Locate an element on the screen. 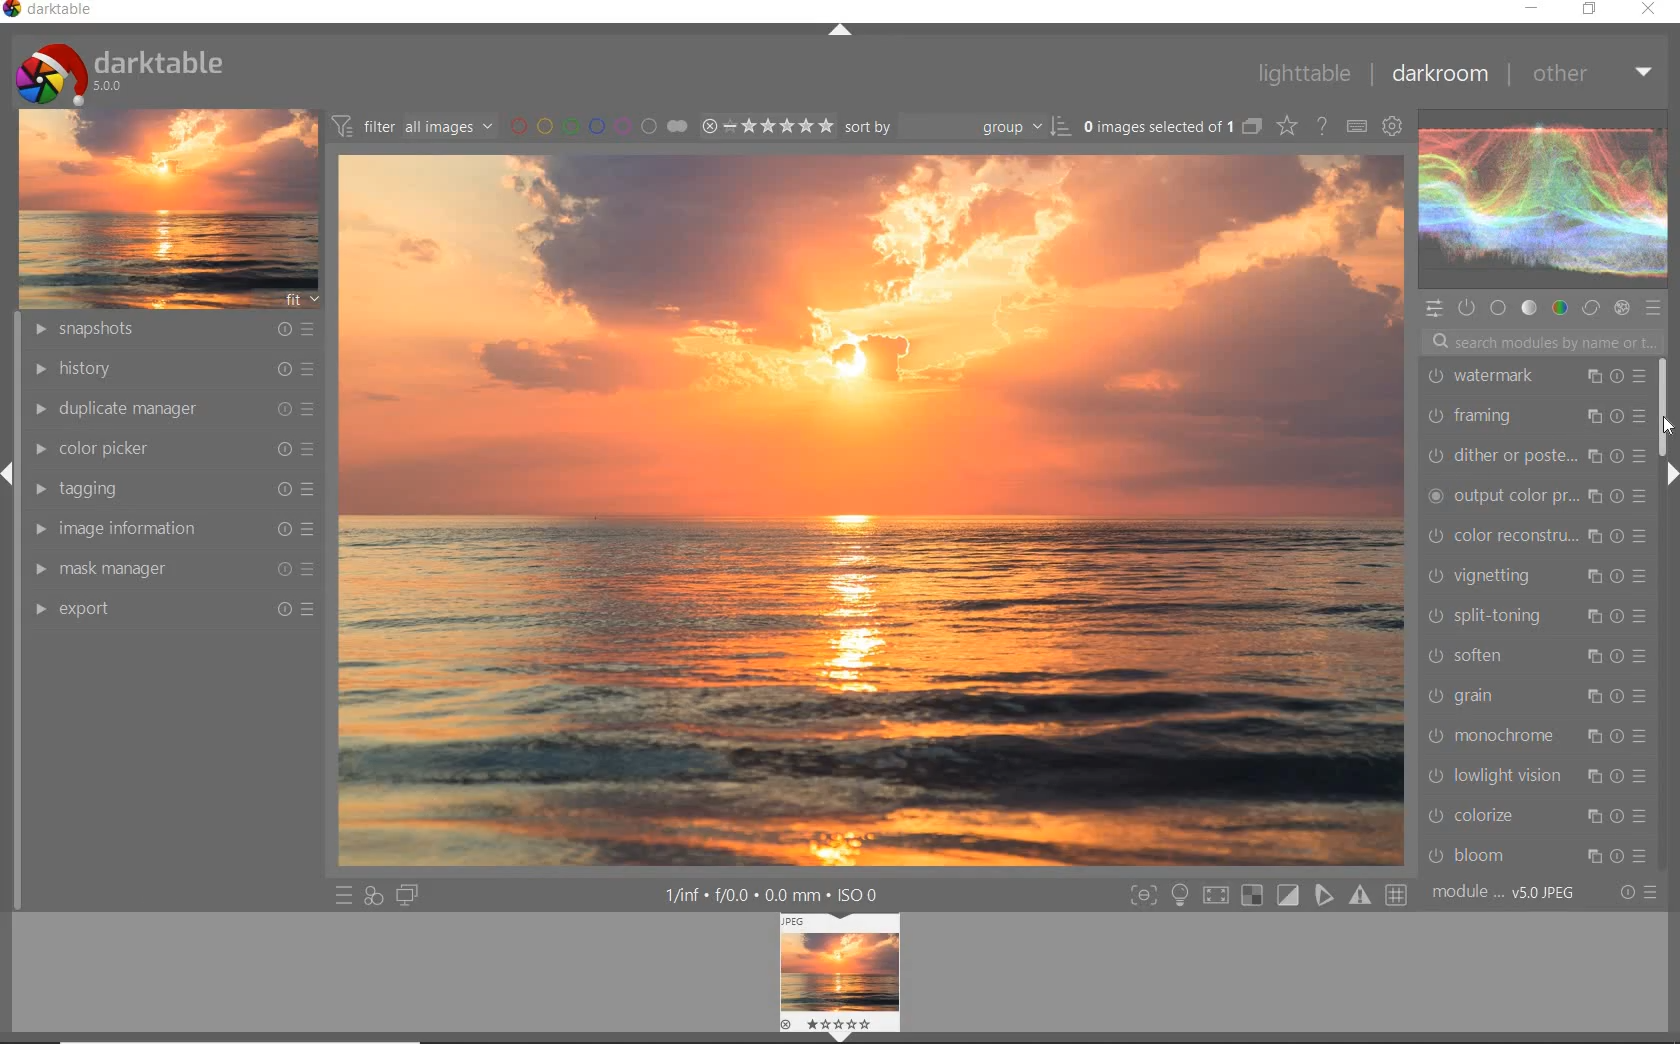 The width and height of the screenshot is (1680, 1044). SELECTED IMAGE RANGE RATING is located at coordinates (768, 125).